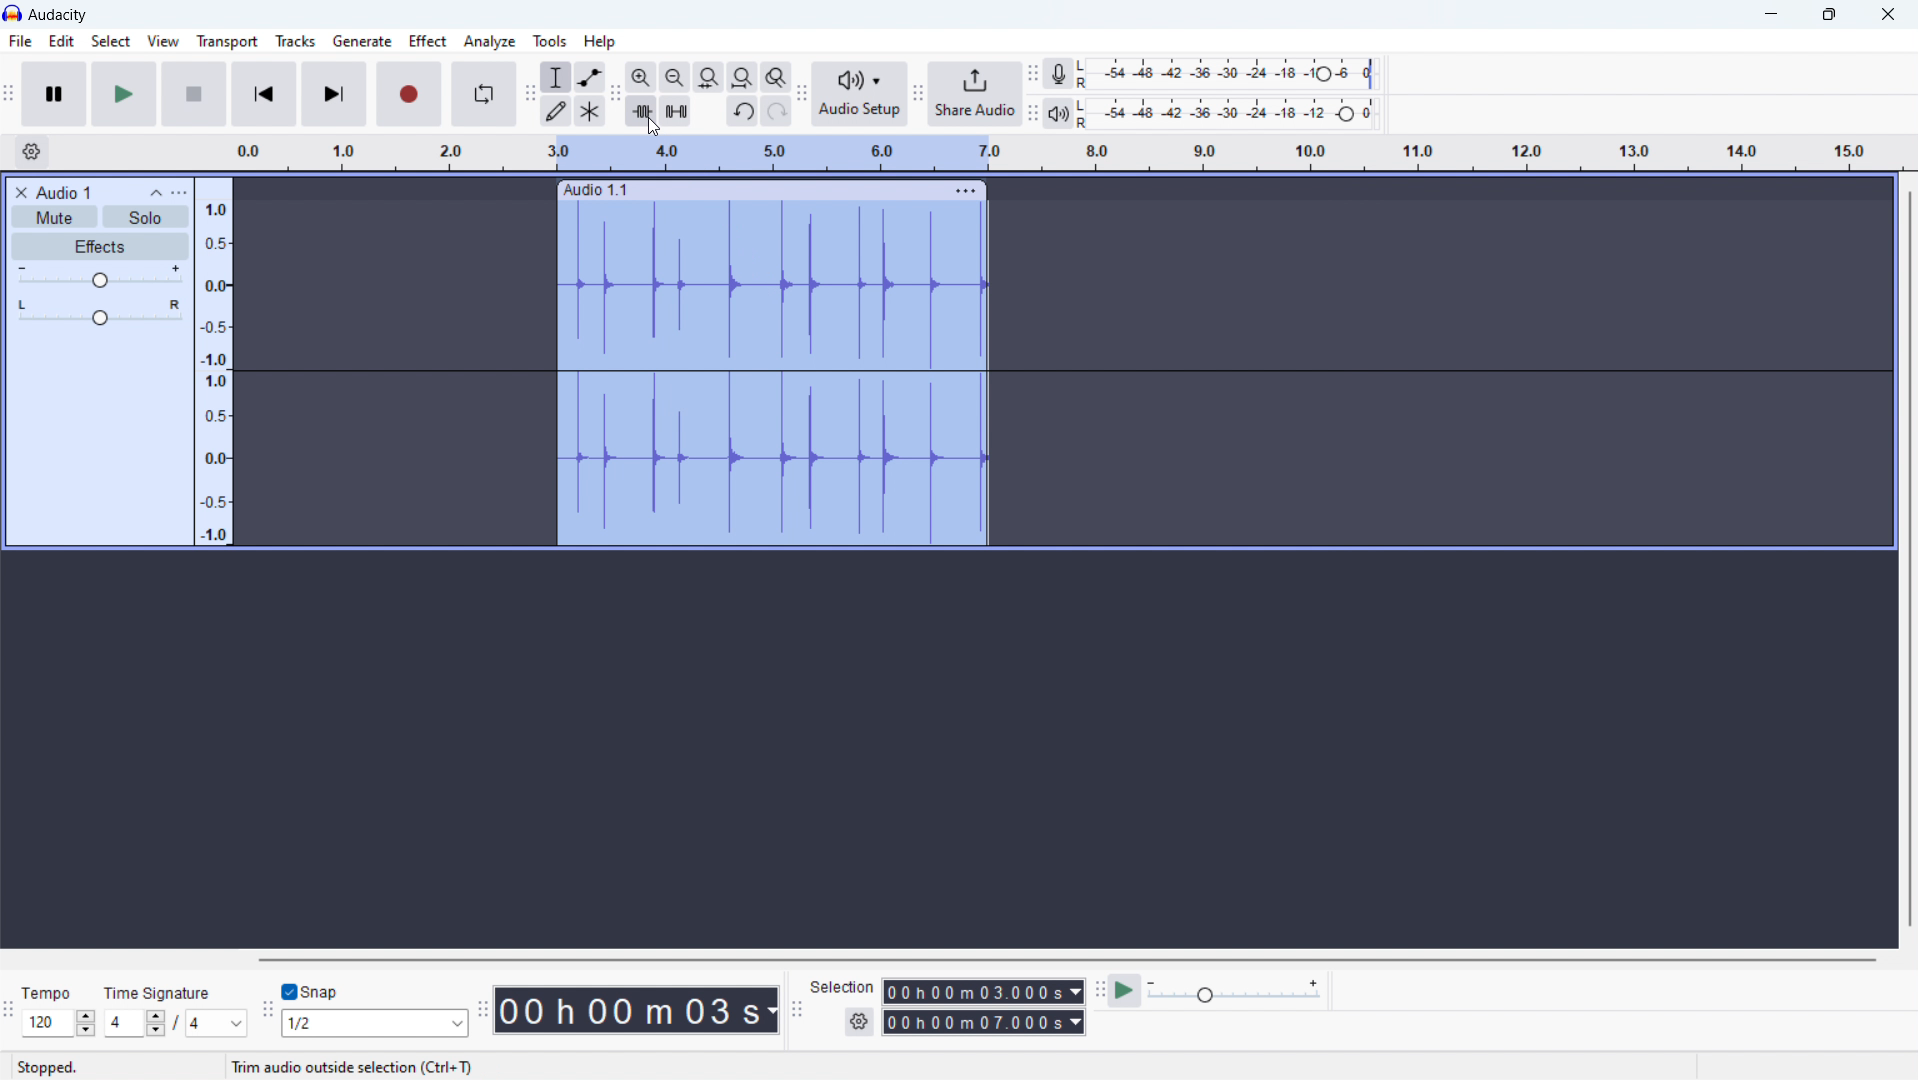 The image size is (1918, 1080). Describe the element at coordinates (268, 1010) in the screenshot. I see `snapping toolbar` at that location.